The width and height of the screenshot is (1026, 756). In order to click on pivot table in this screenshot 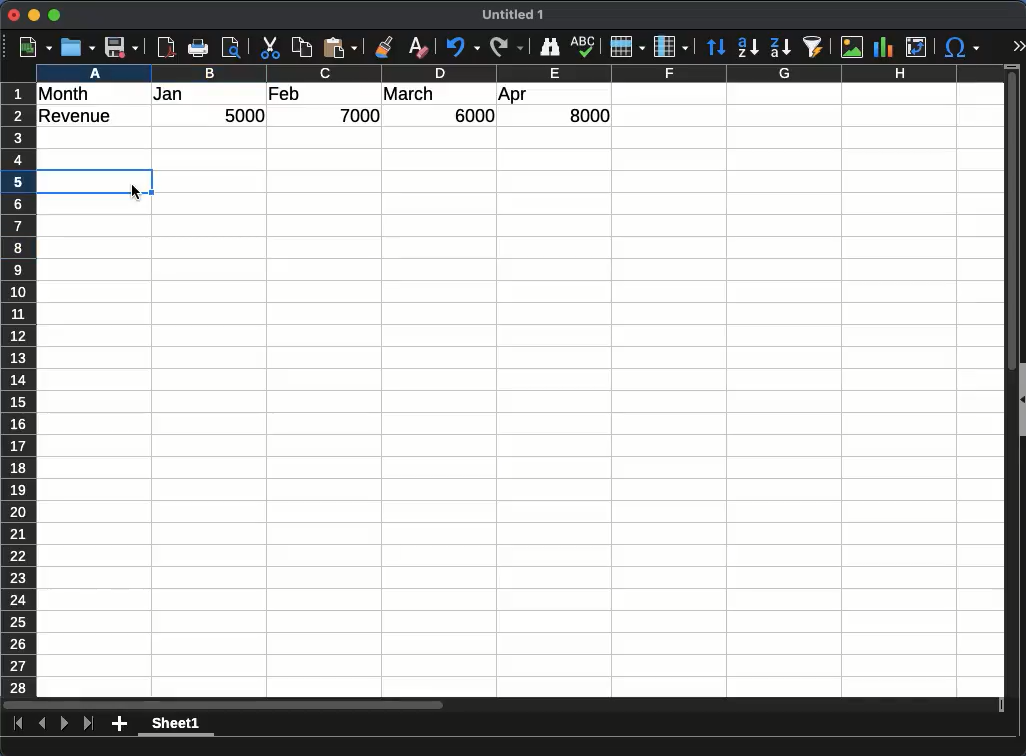, I will do `click(916, 47)`.